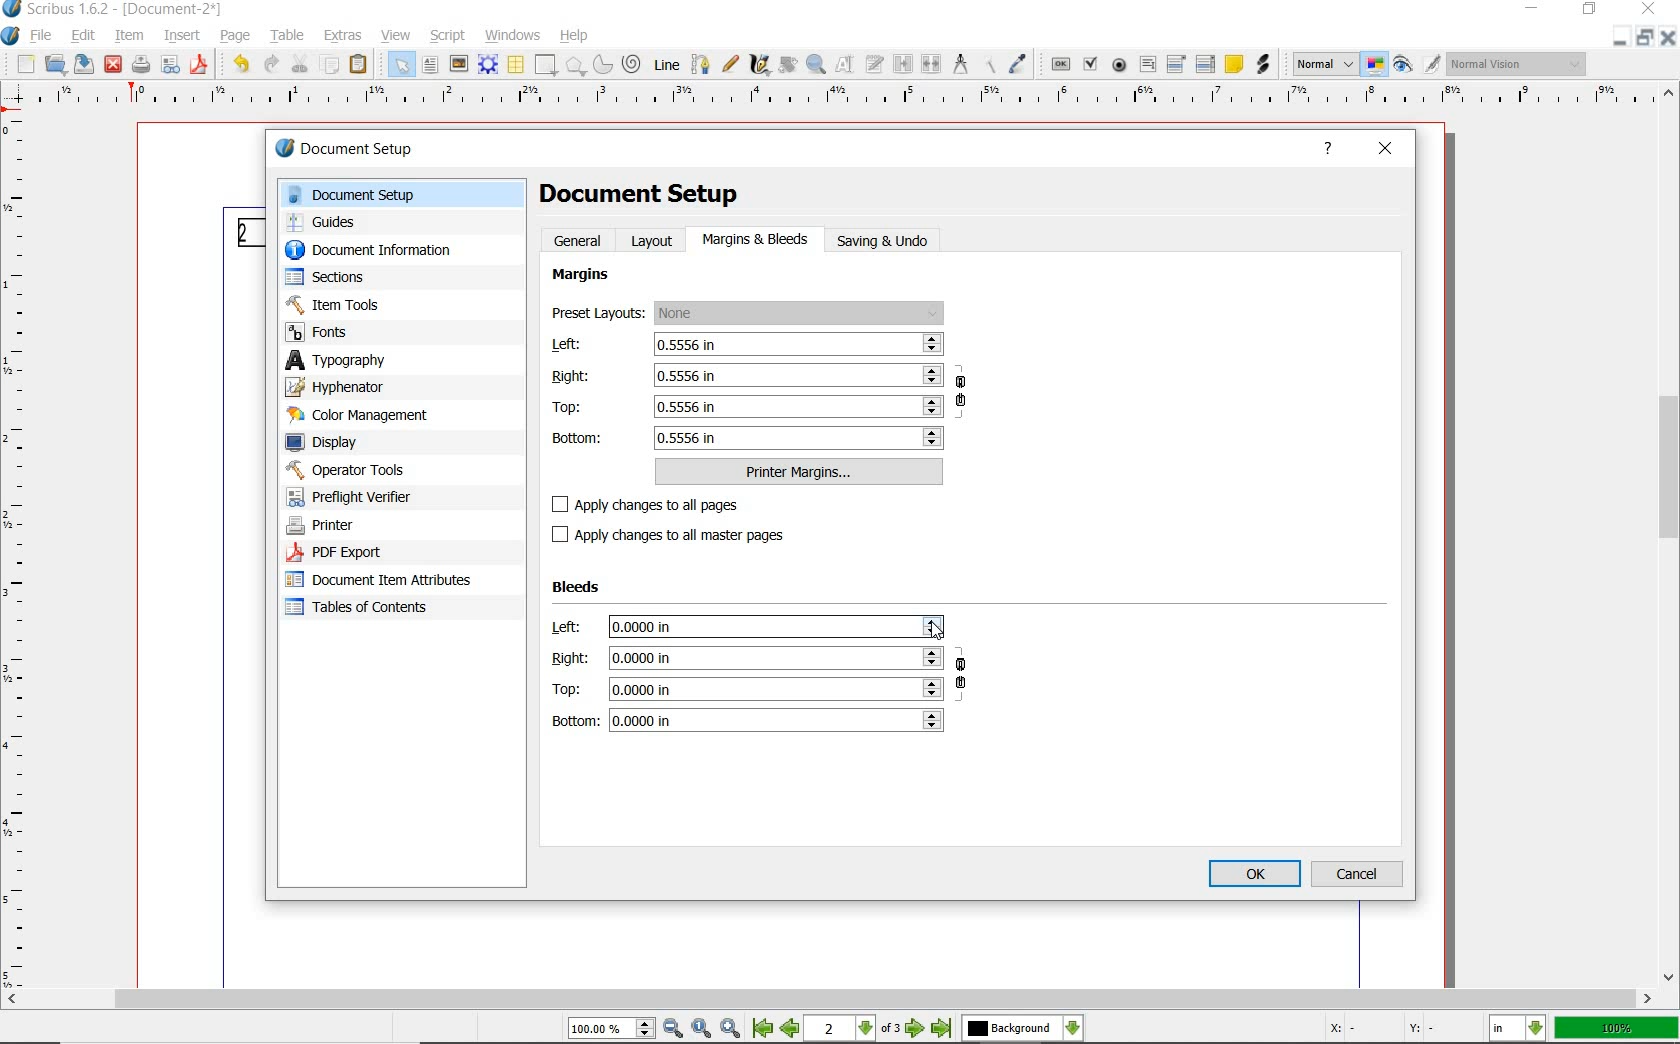  I want to click on ok, so click(1254, 873).